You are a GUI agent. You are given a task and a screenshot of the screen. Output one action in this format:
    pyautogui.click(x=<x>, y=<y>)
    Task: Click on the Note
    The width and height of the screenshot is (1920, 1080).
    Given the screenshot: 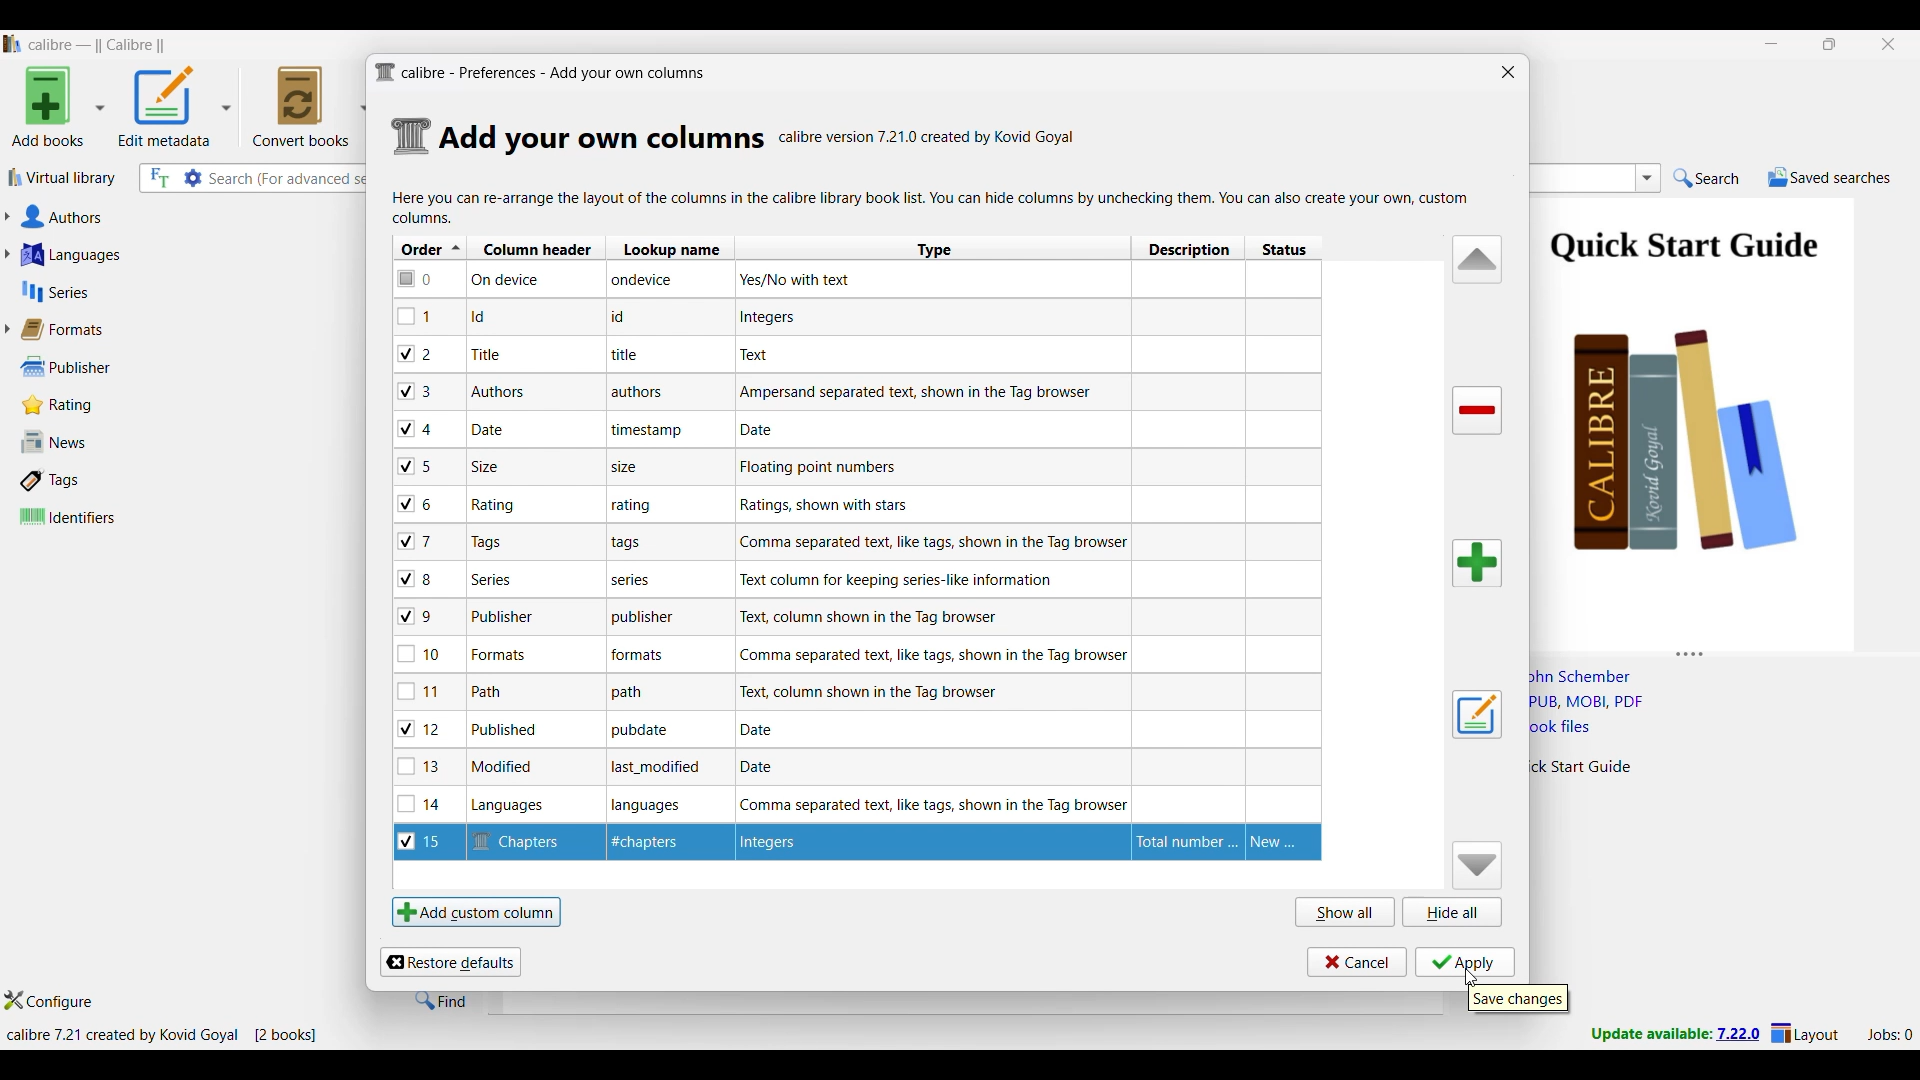 What is the action you would take?
    pyautogui.click(x=502, y=654)
    